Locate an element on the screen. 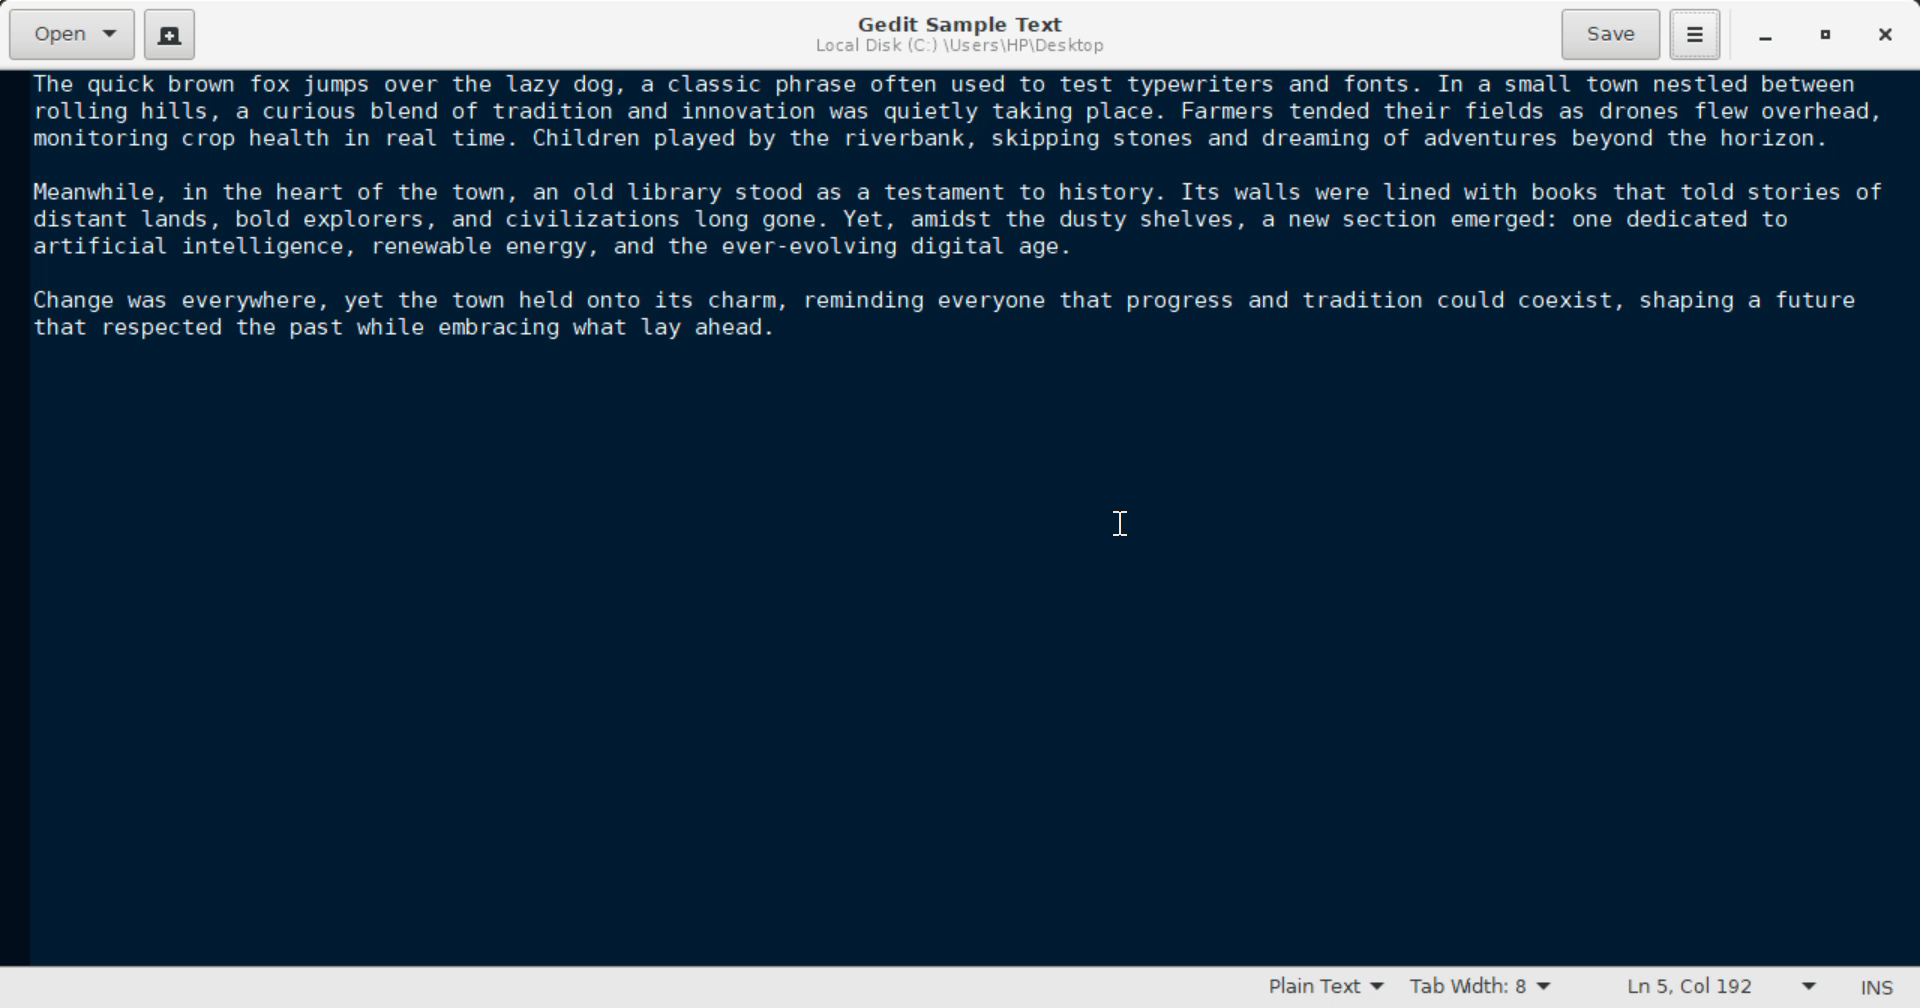 The height and width of the screenshot is (1008, 1920). Gedit Sample Text is located at coordinates (955, 21).